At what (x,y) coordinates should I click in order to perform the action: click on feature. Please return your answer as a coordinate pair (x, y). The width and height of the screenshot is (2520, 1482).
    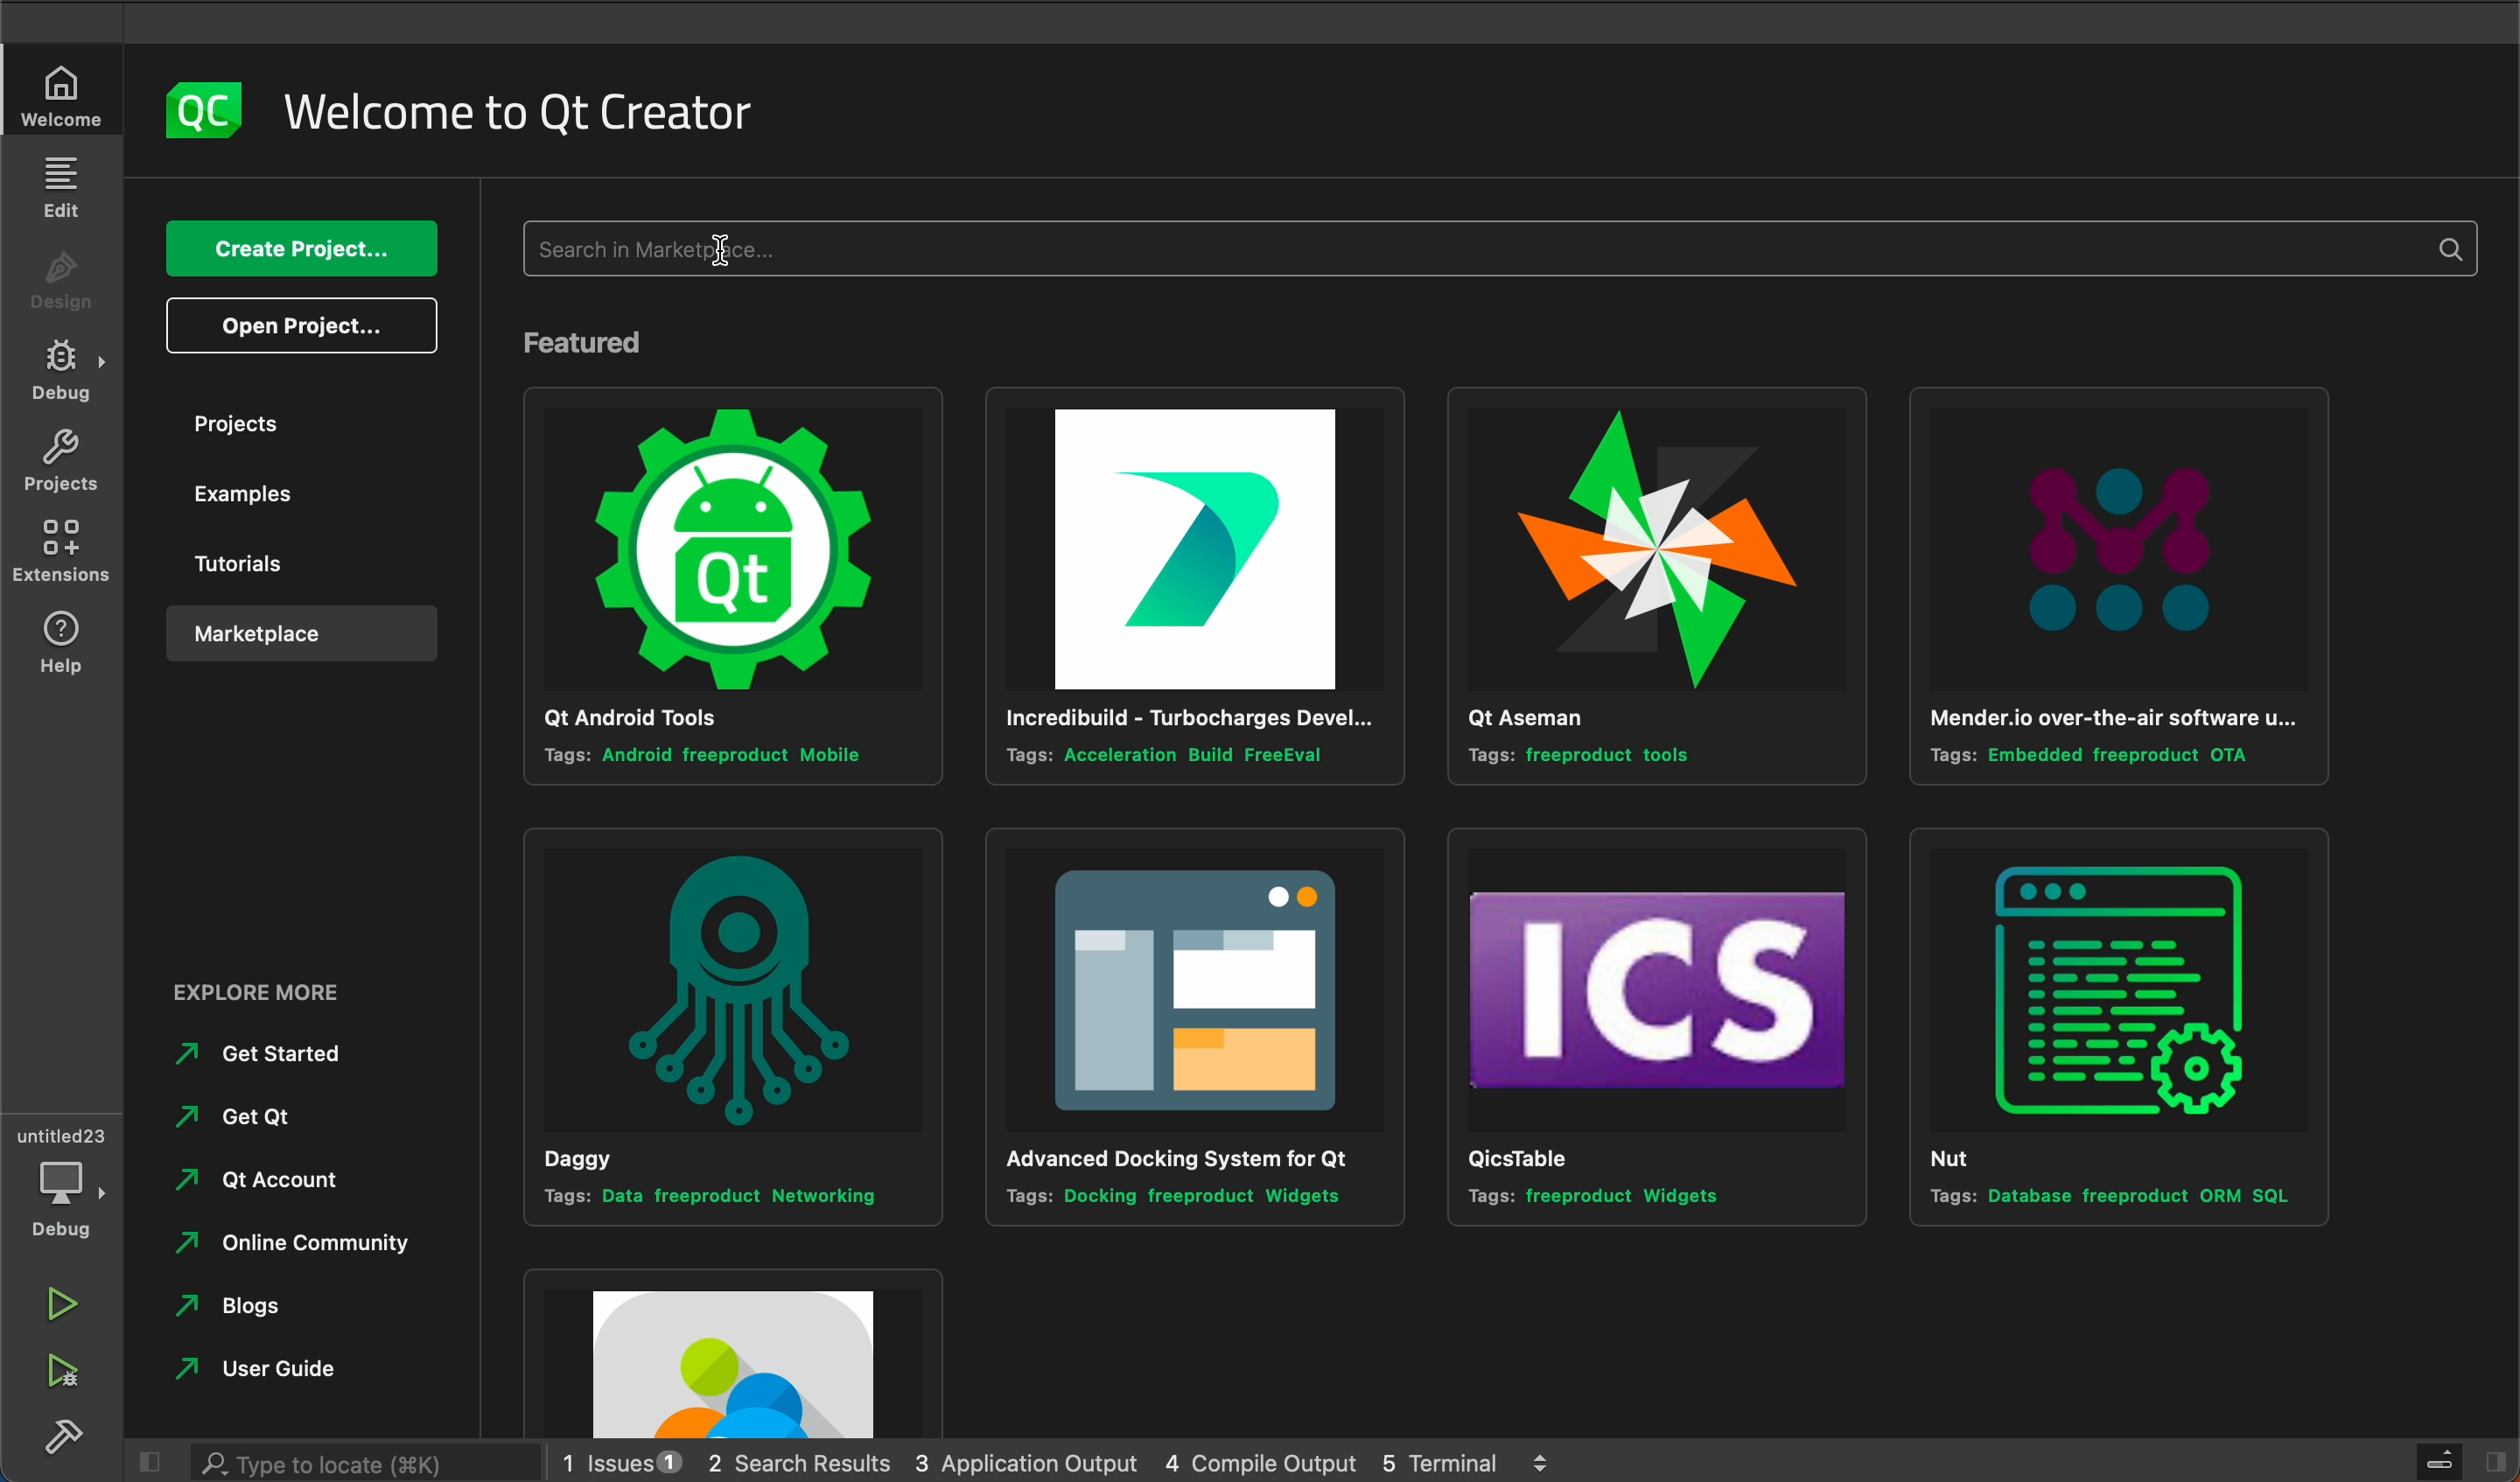
    Looking at the image, I should click on (601, 341).